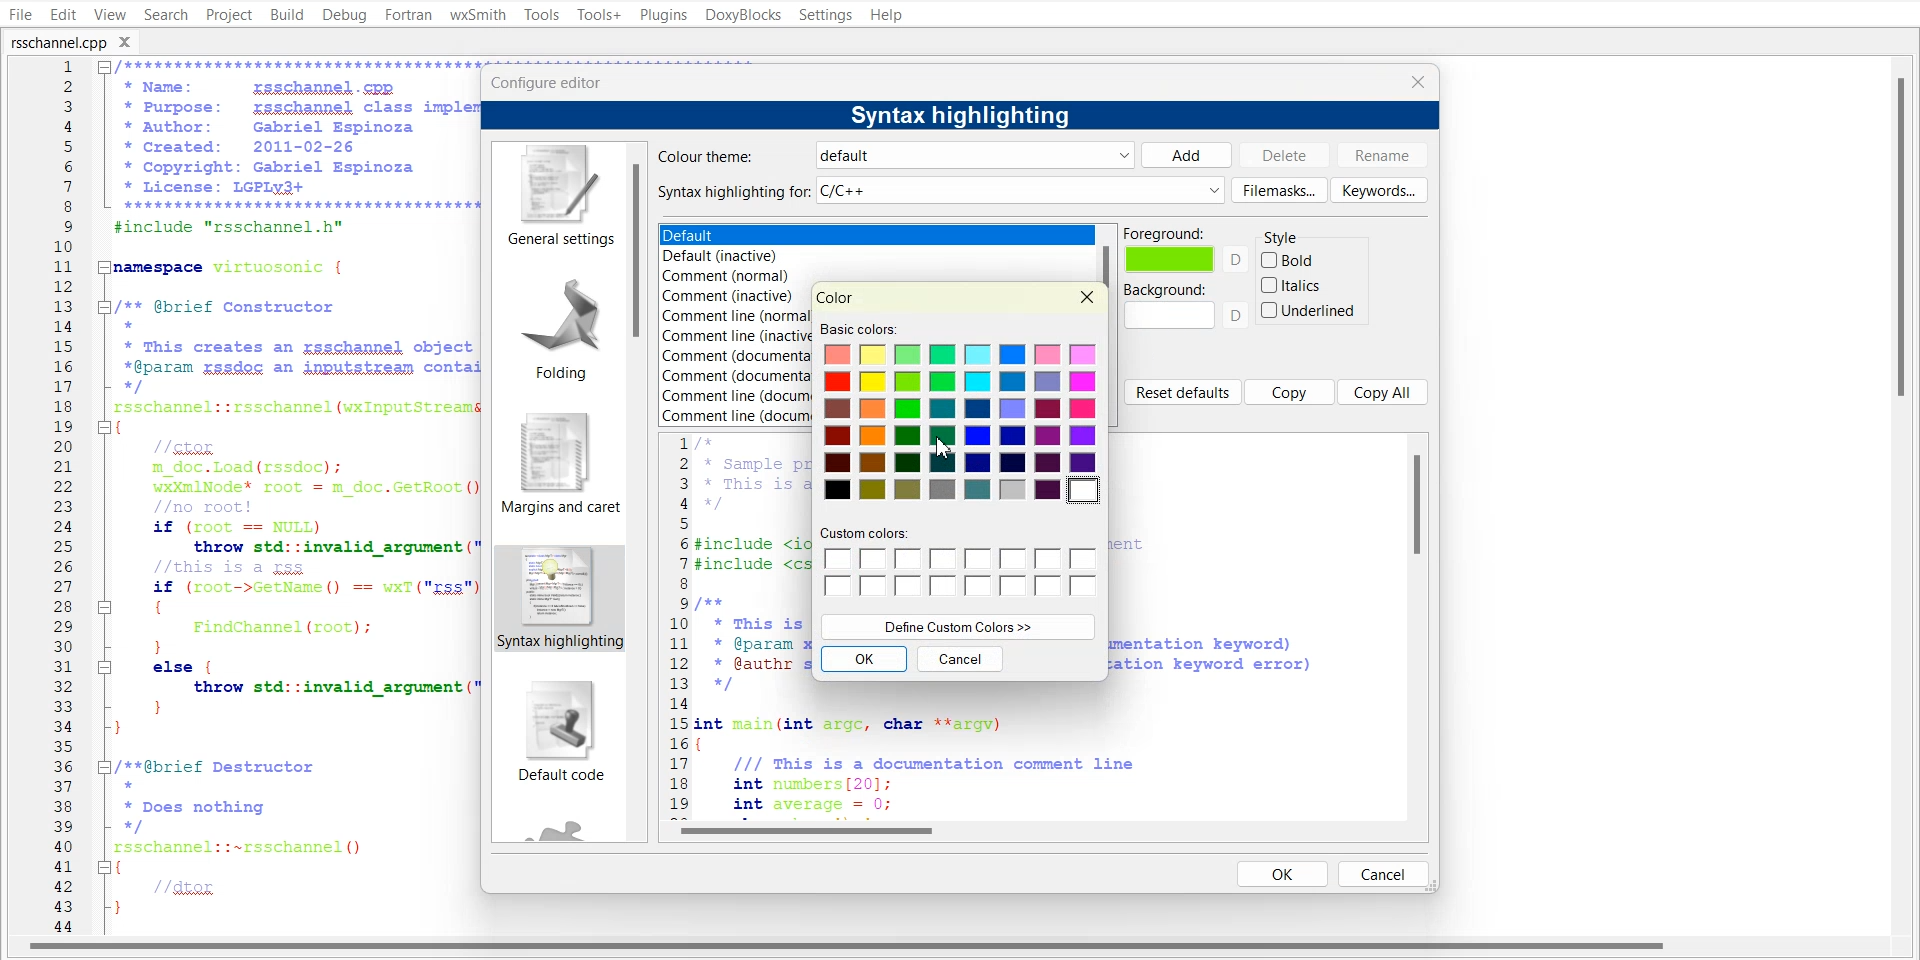 The height and width of the screenshot is (960, 1920). What do you see at coordinates (1186, 250) in the screenshot?
I see `Foreground` at bounding box center [1186, 250].